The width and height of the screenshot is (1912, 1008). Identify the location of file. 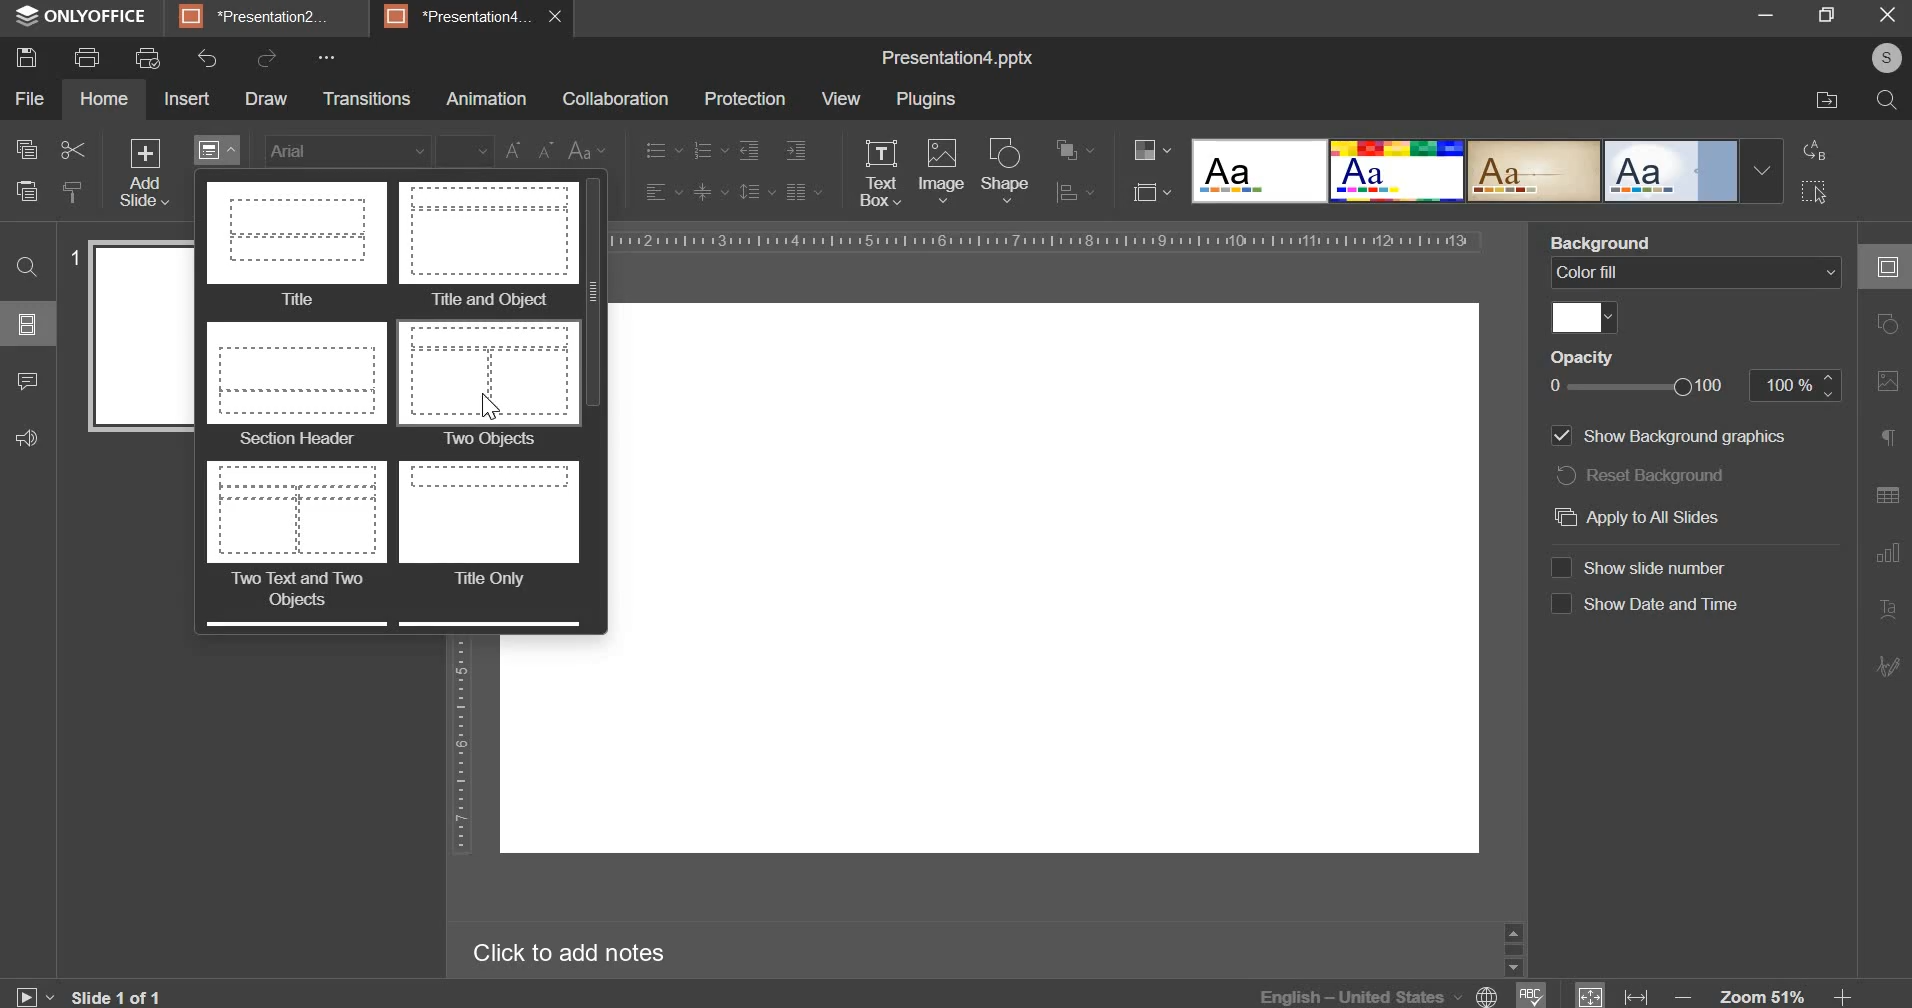
(28, 99).